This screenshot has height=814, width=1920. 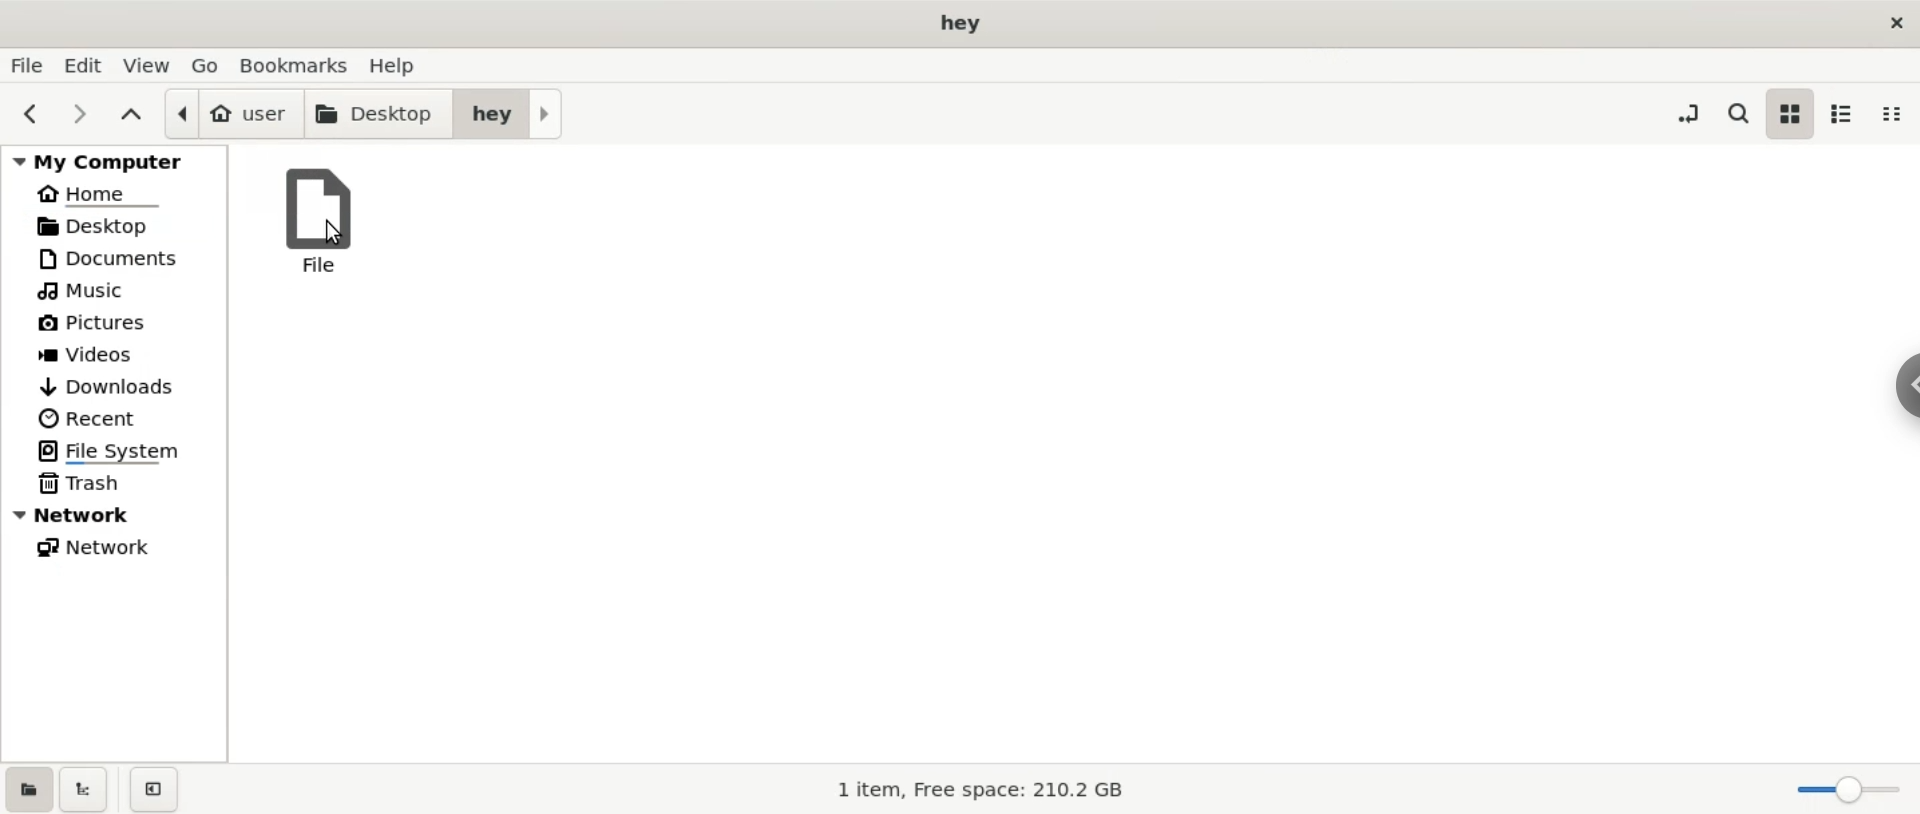 What do you see at coordinates (28, 788) in the screenshot?
I see `show places` at bounding box center [28, 788].